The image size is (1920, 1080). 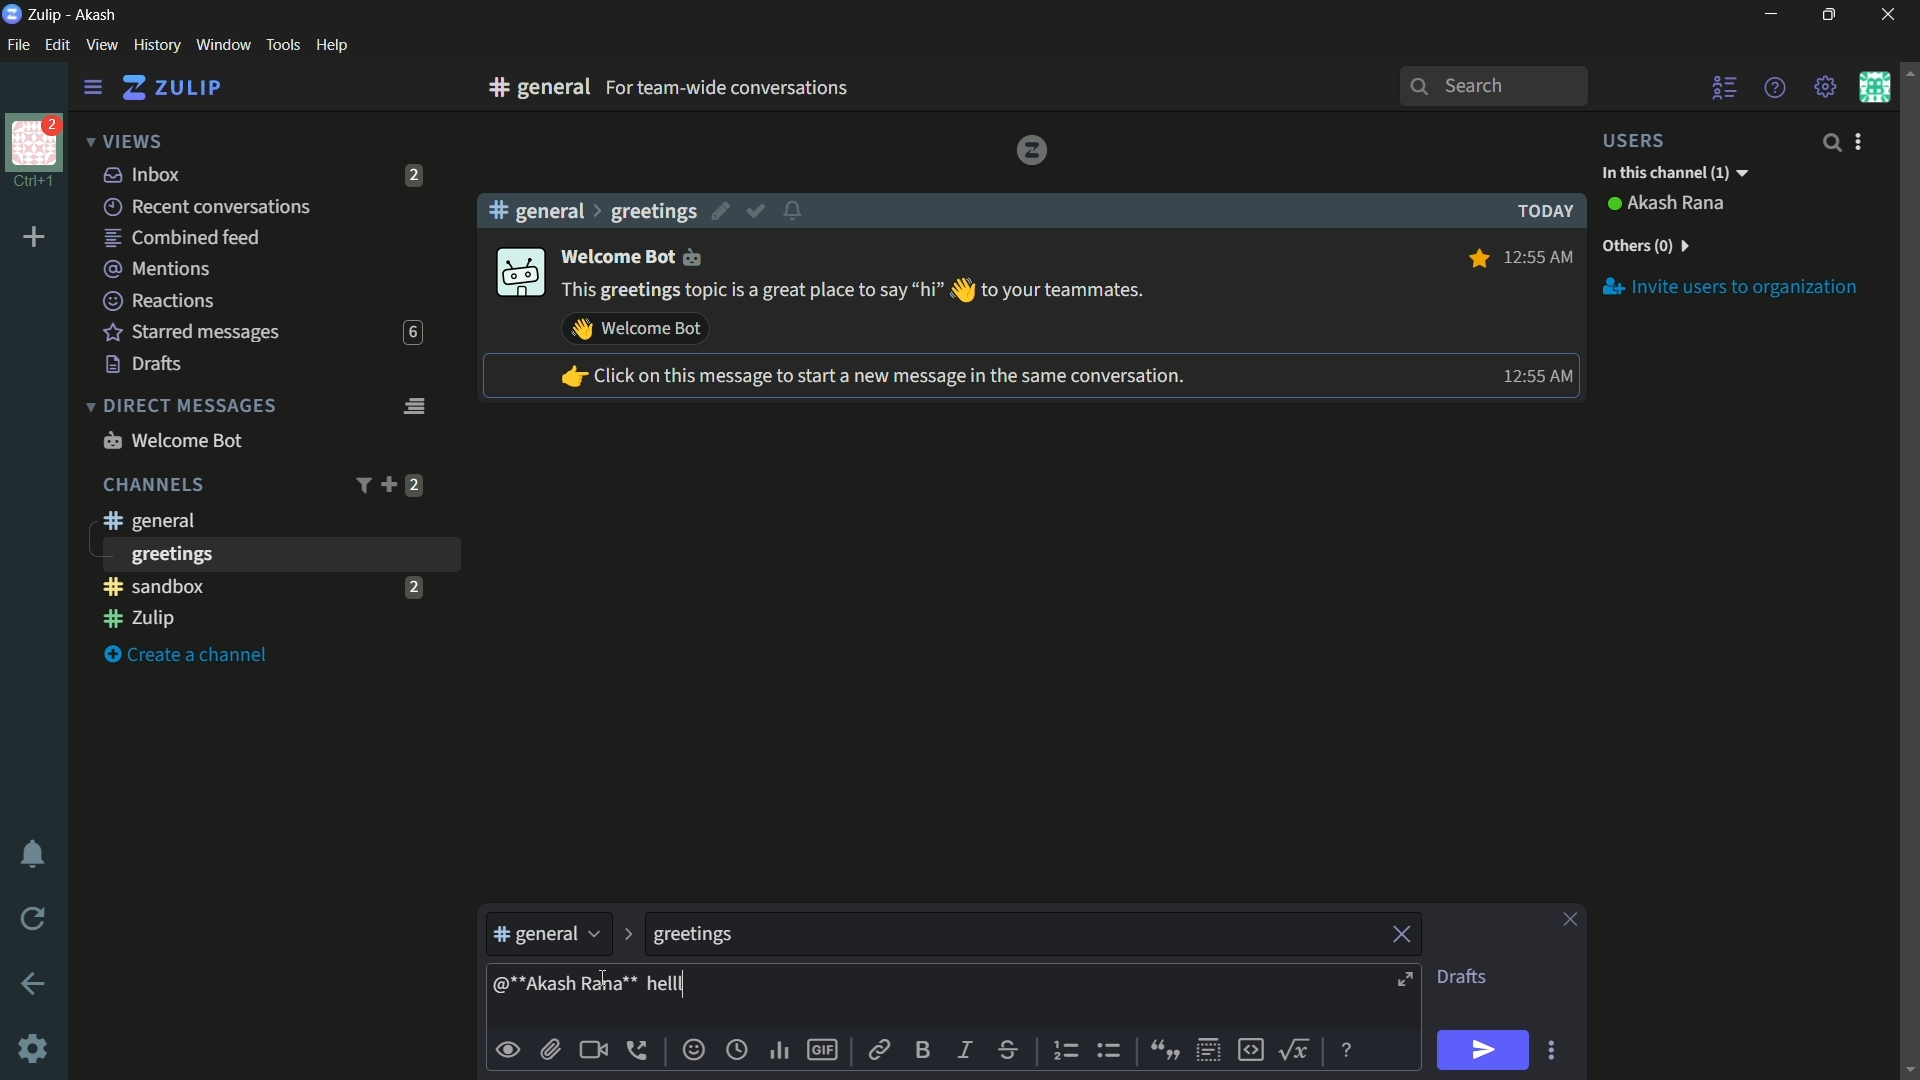 What do you see at coordinates (1031, 149) in the screenshot?
I see `Zulip logo` at bounding box center [1031, 149].